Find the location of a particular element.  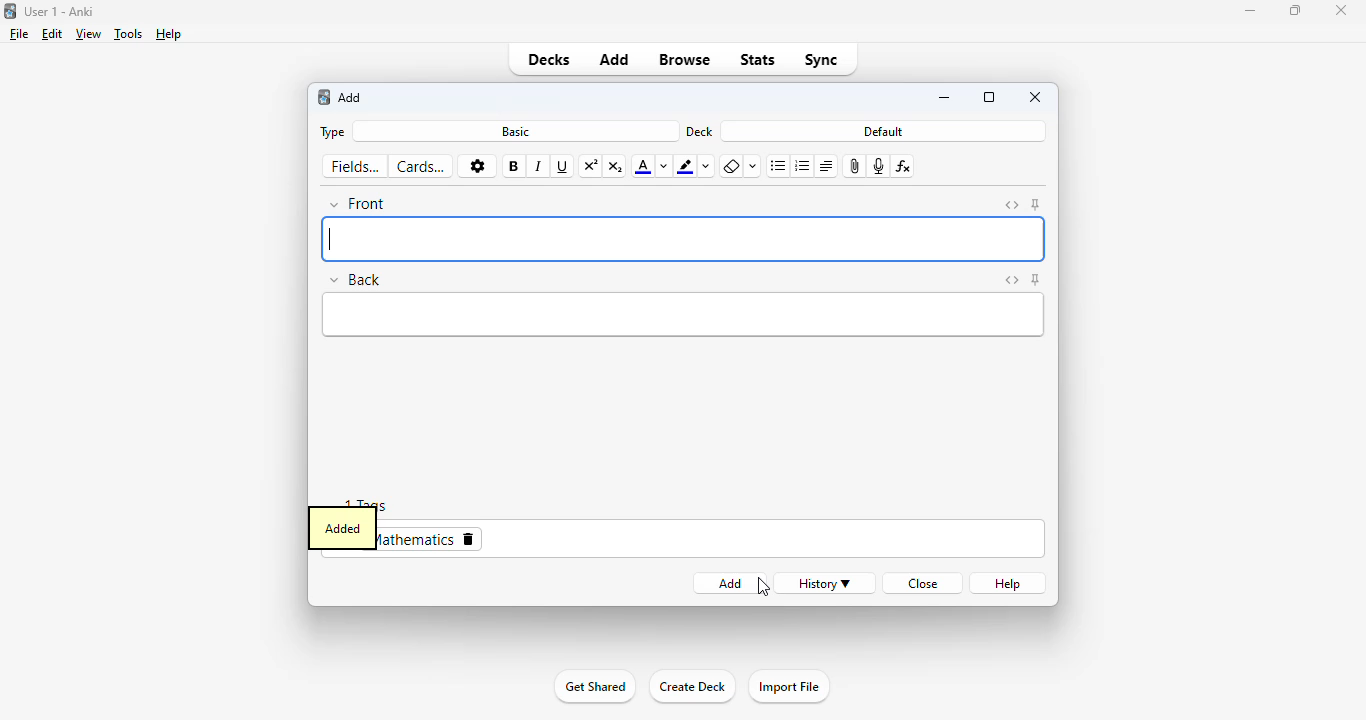

maximize is located at coordinates (1296, 10).